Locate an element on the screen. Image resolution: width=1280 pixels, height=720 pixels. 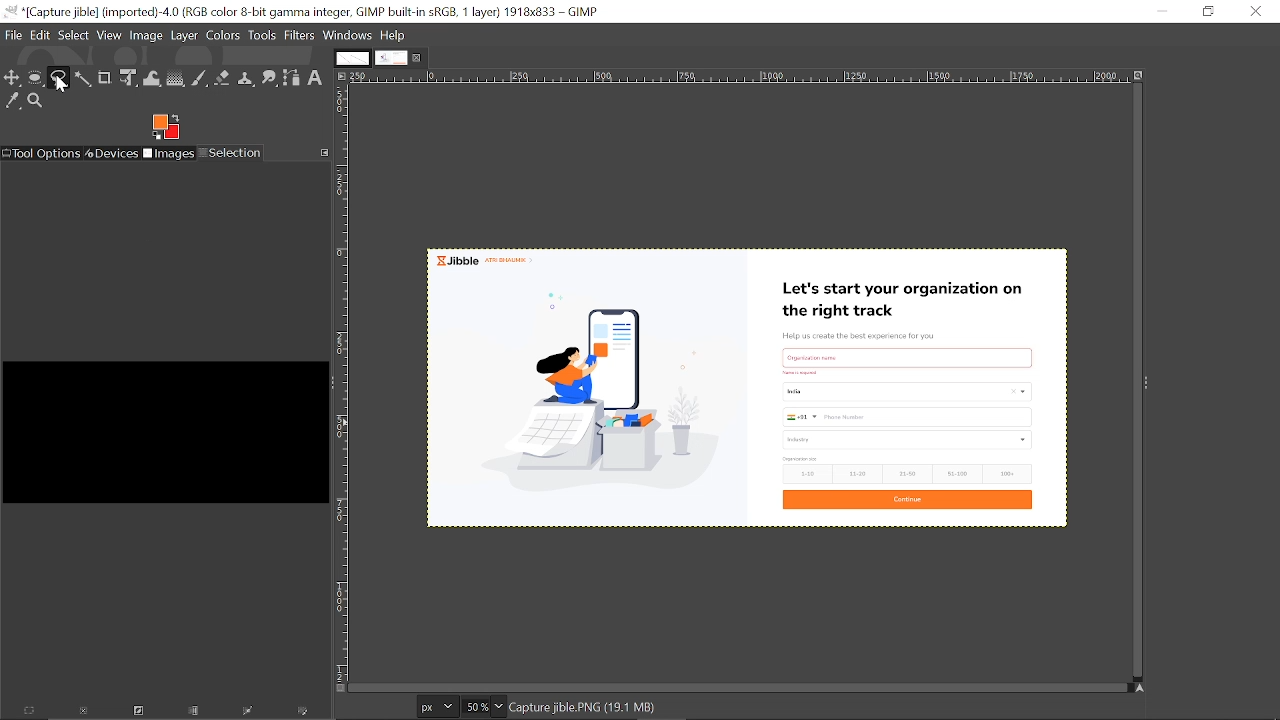
Dismiss this selection is located at coordinates (82, 713).